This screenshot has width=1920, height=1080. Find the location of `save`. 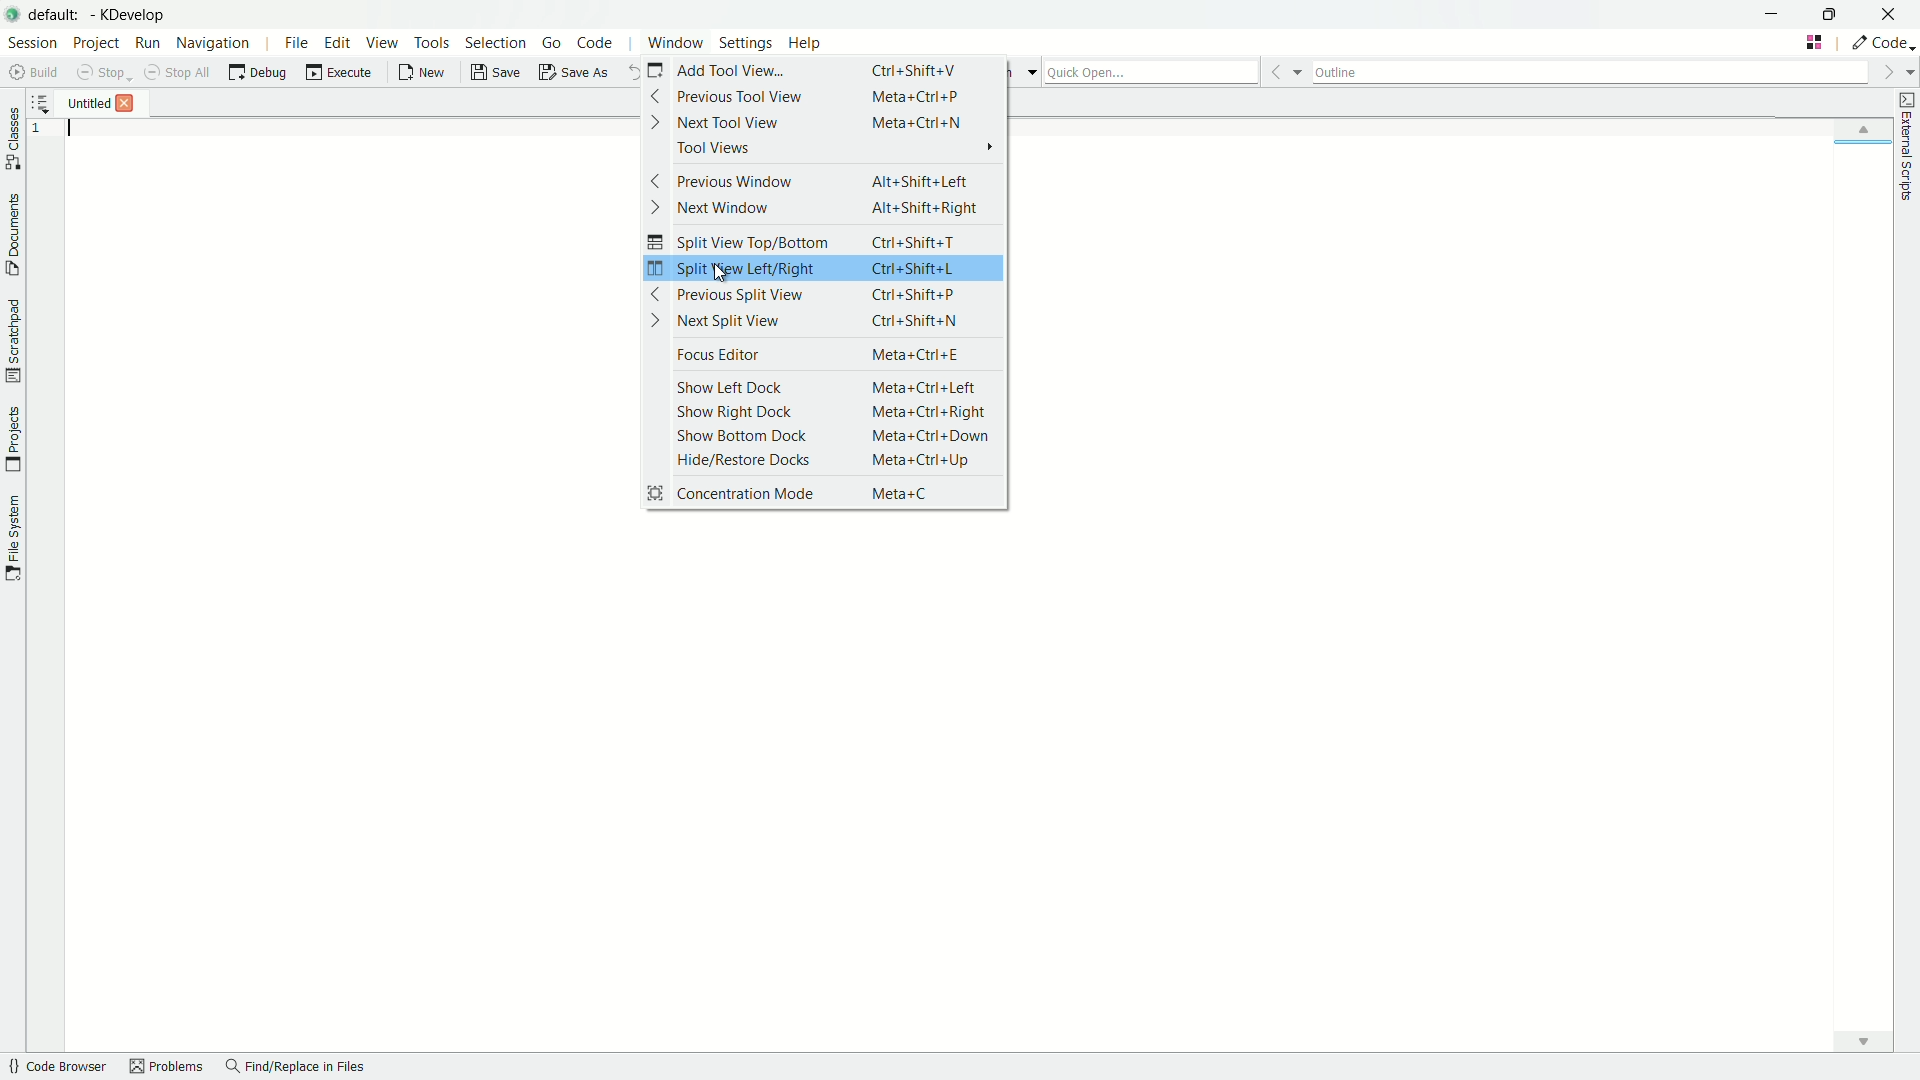

save is located at coordinates (495, 71).